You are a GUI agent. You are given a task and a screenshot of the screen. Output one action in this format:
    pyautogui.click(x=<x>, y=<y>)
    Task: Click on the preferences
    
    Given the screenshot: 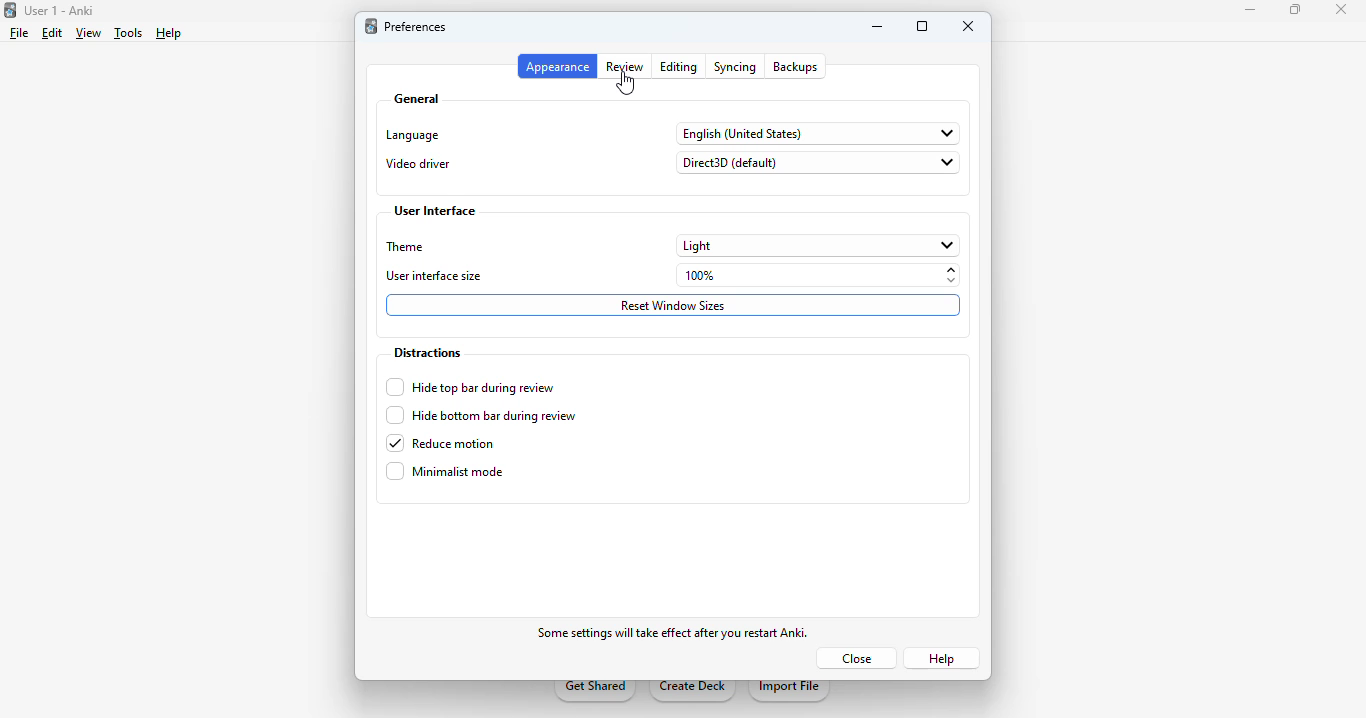 What is the action you would take?
    pyautogui.click(x=417, y=26)
    